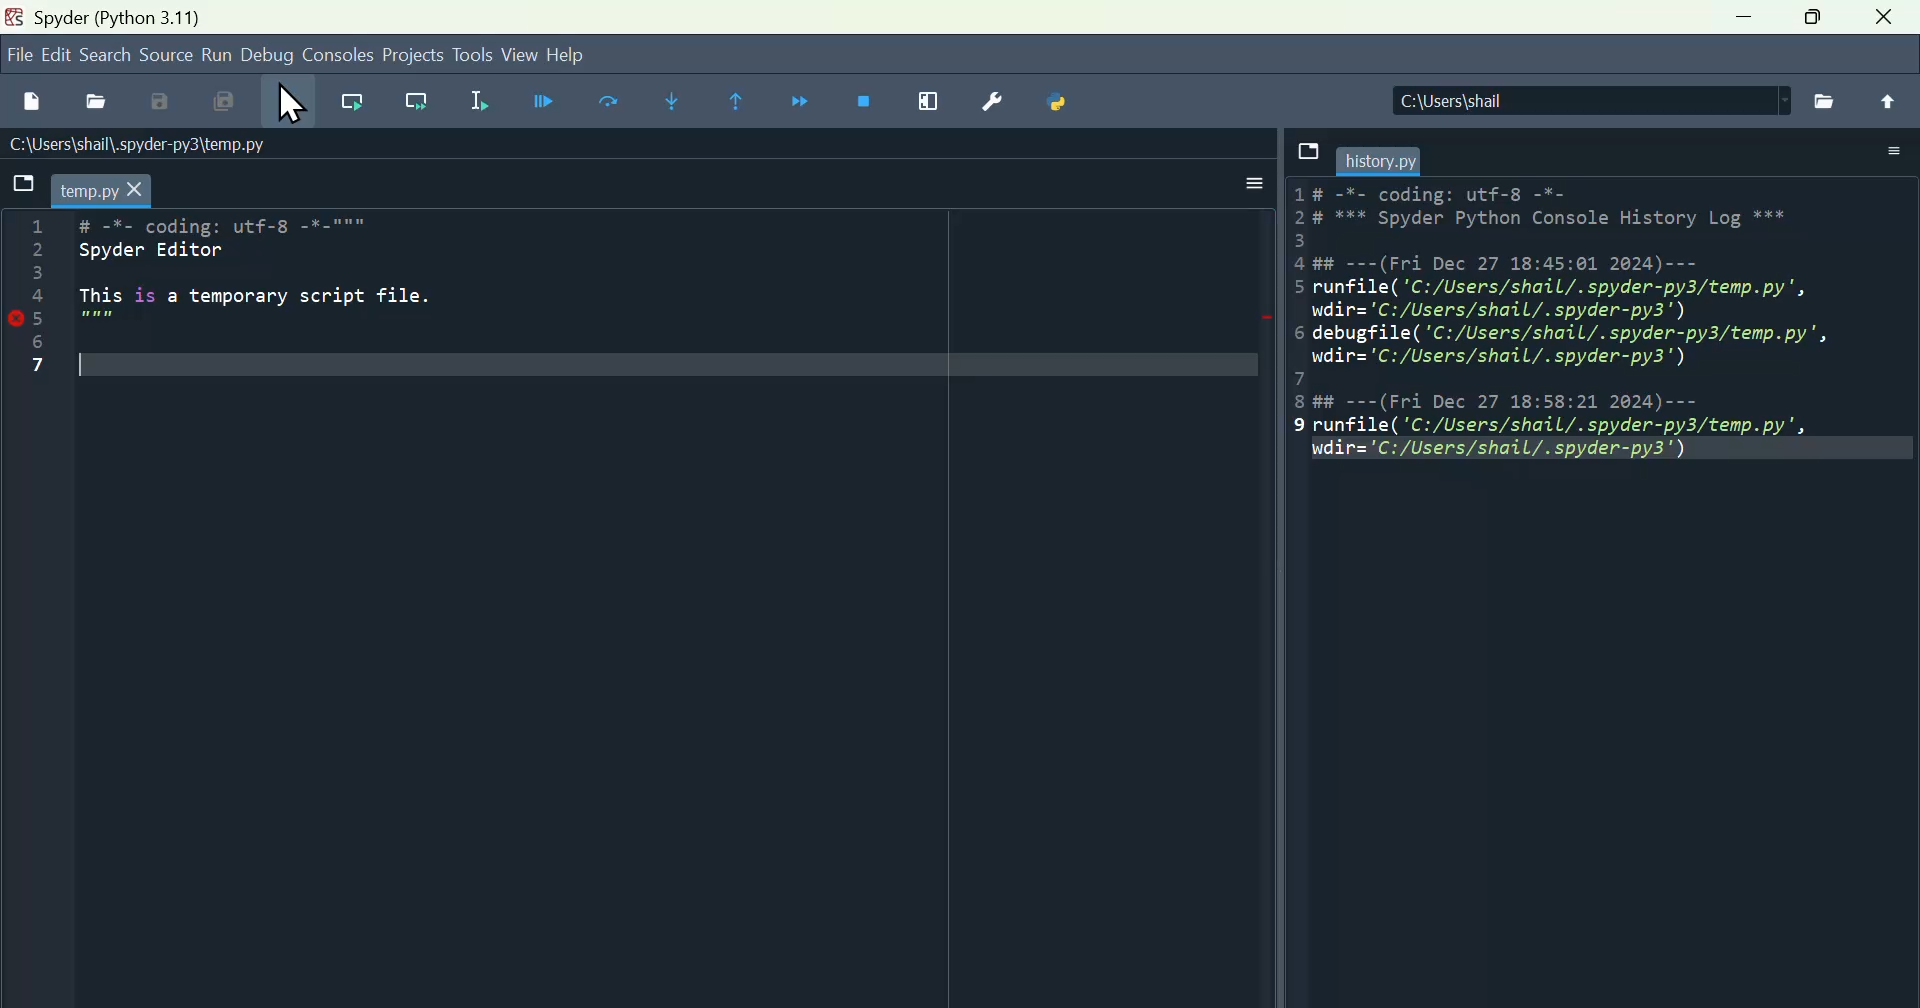 This screenshot has width=1920, height=1008. I want to click on More options, so click(1895, 146).